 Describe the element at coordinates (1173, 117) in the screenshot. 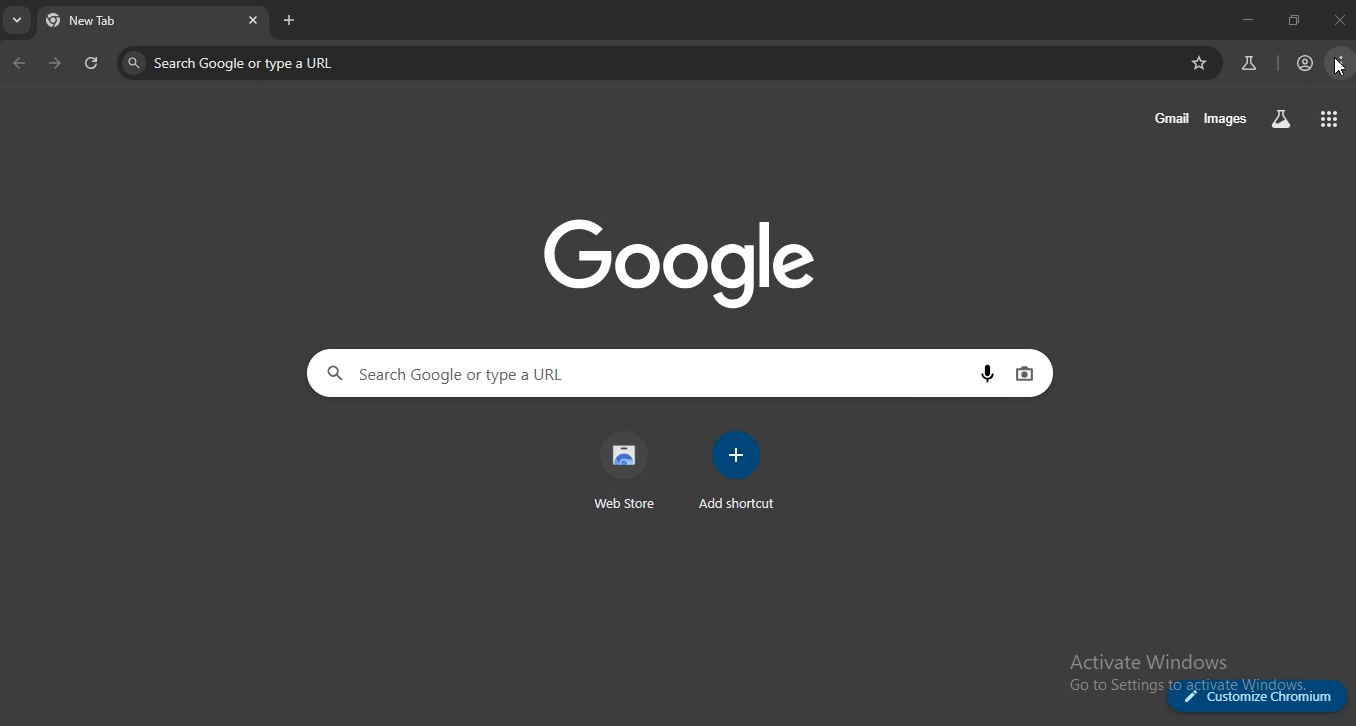

I see `gmail` at that location.